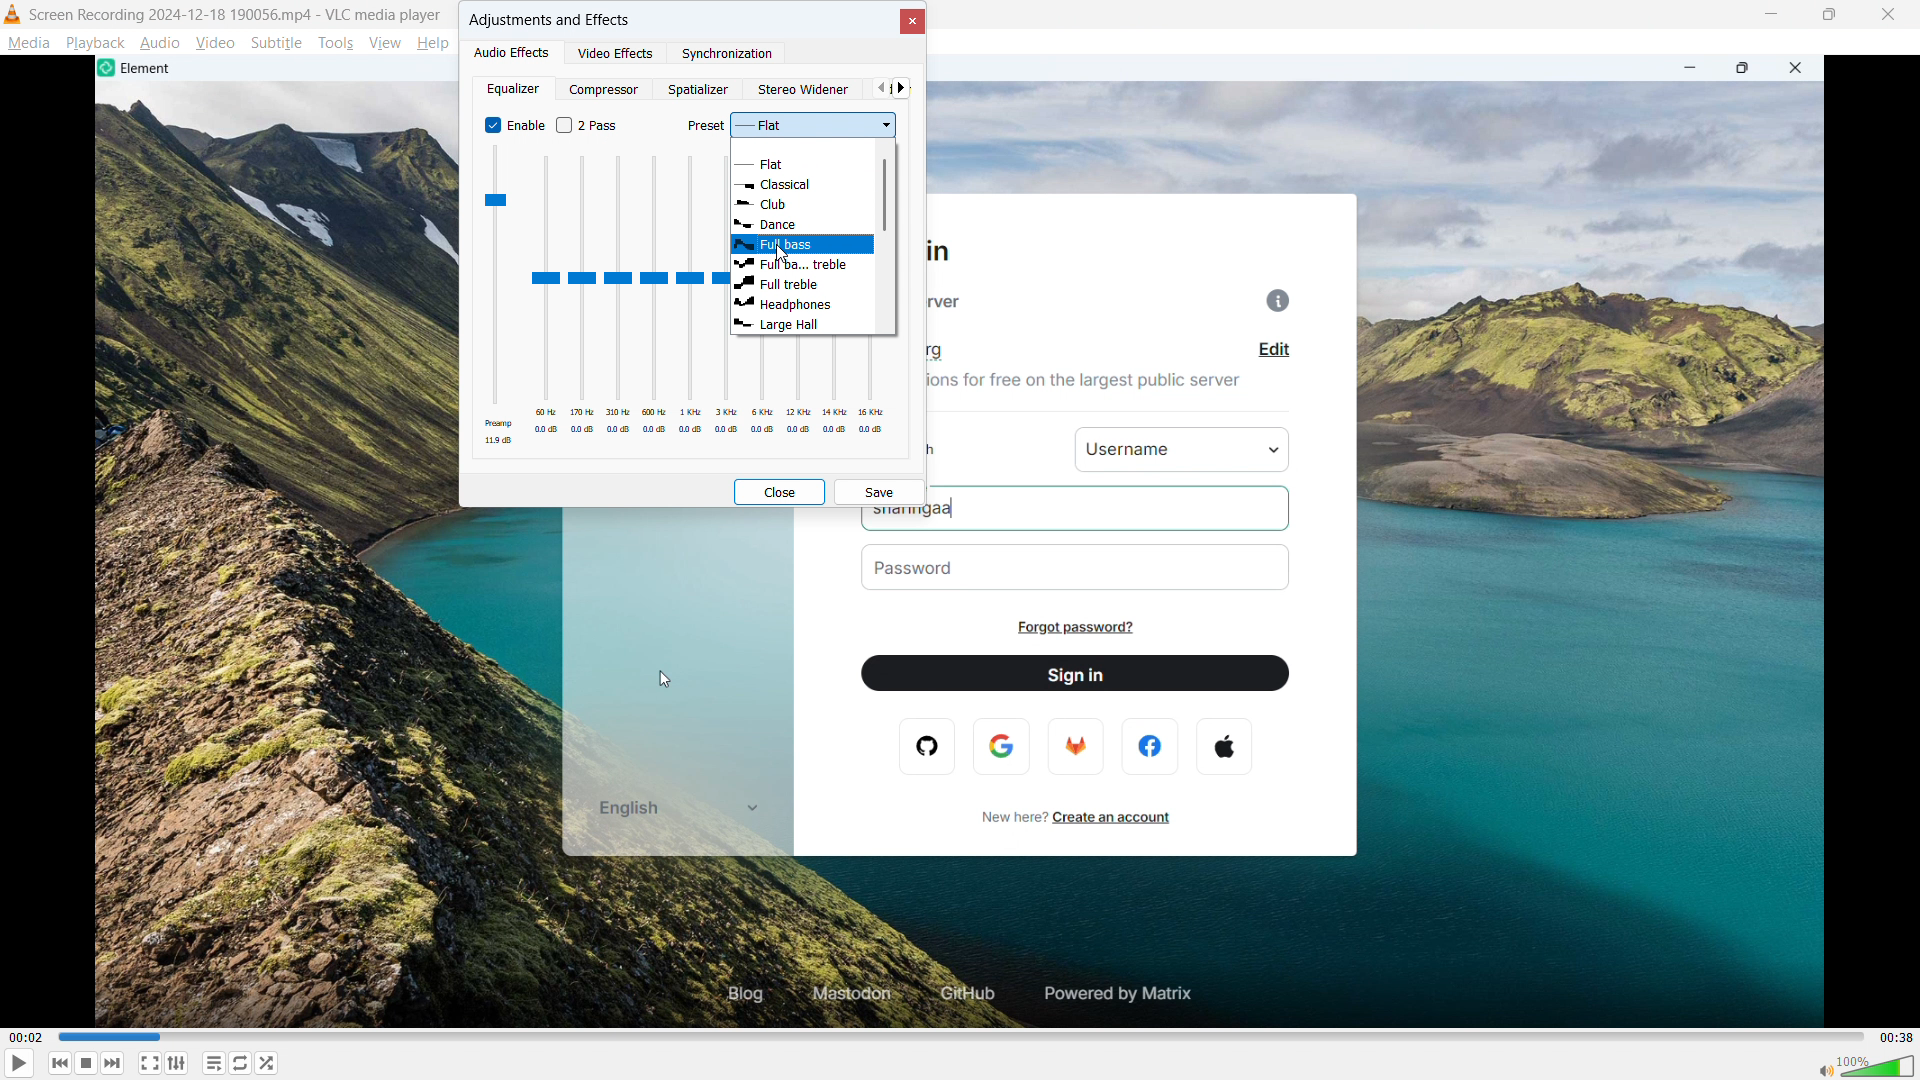 The image size is (1920, 1080). Describe the element at coordinates (910, 21) in the screenshot. I see `Close` at that location.